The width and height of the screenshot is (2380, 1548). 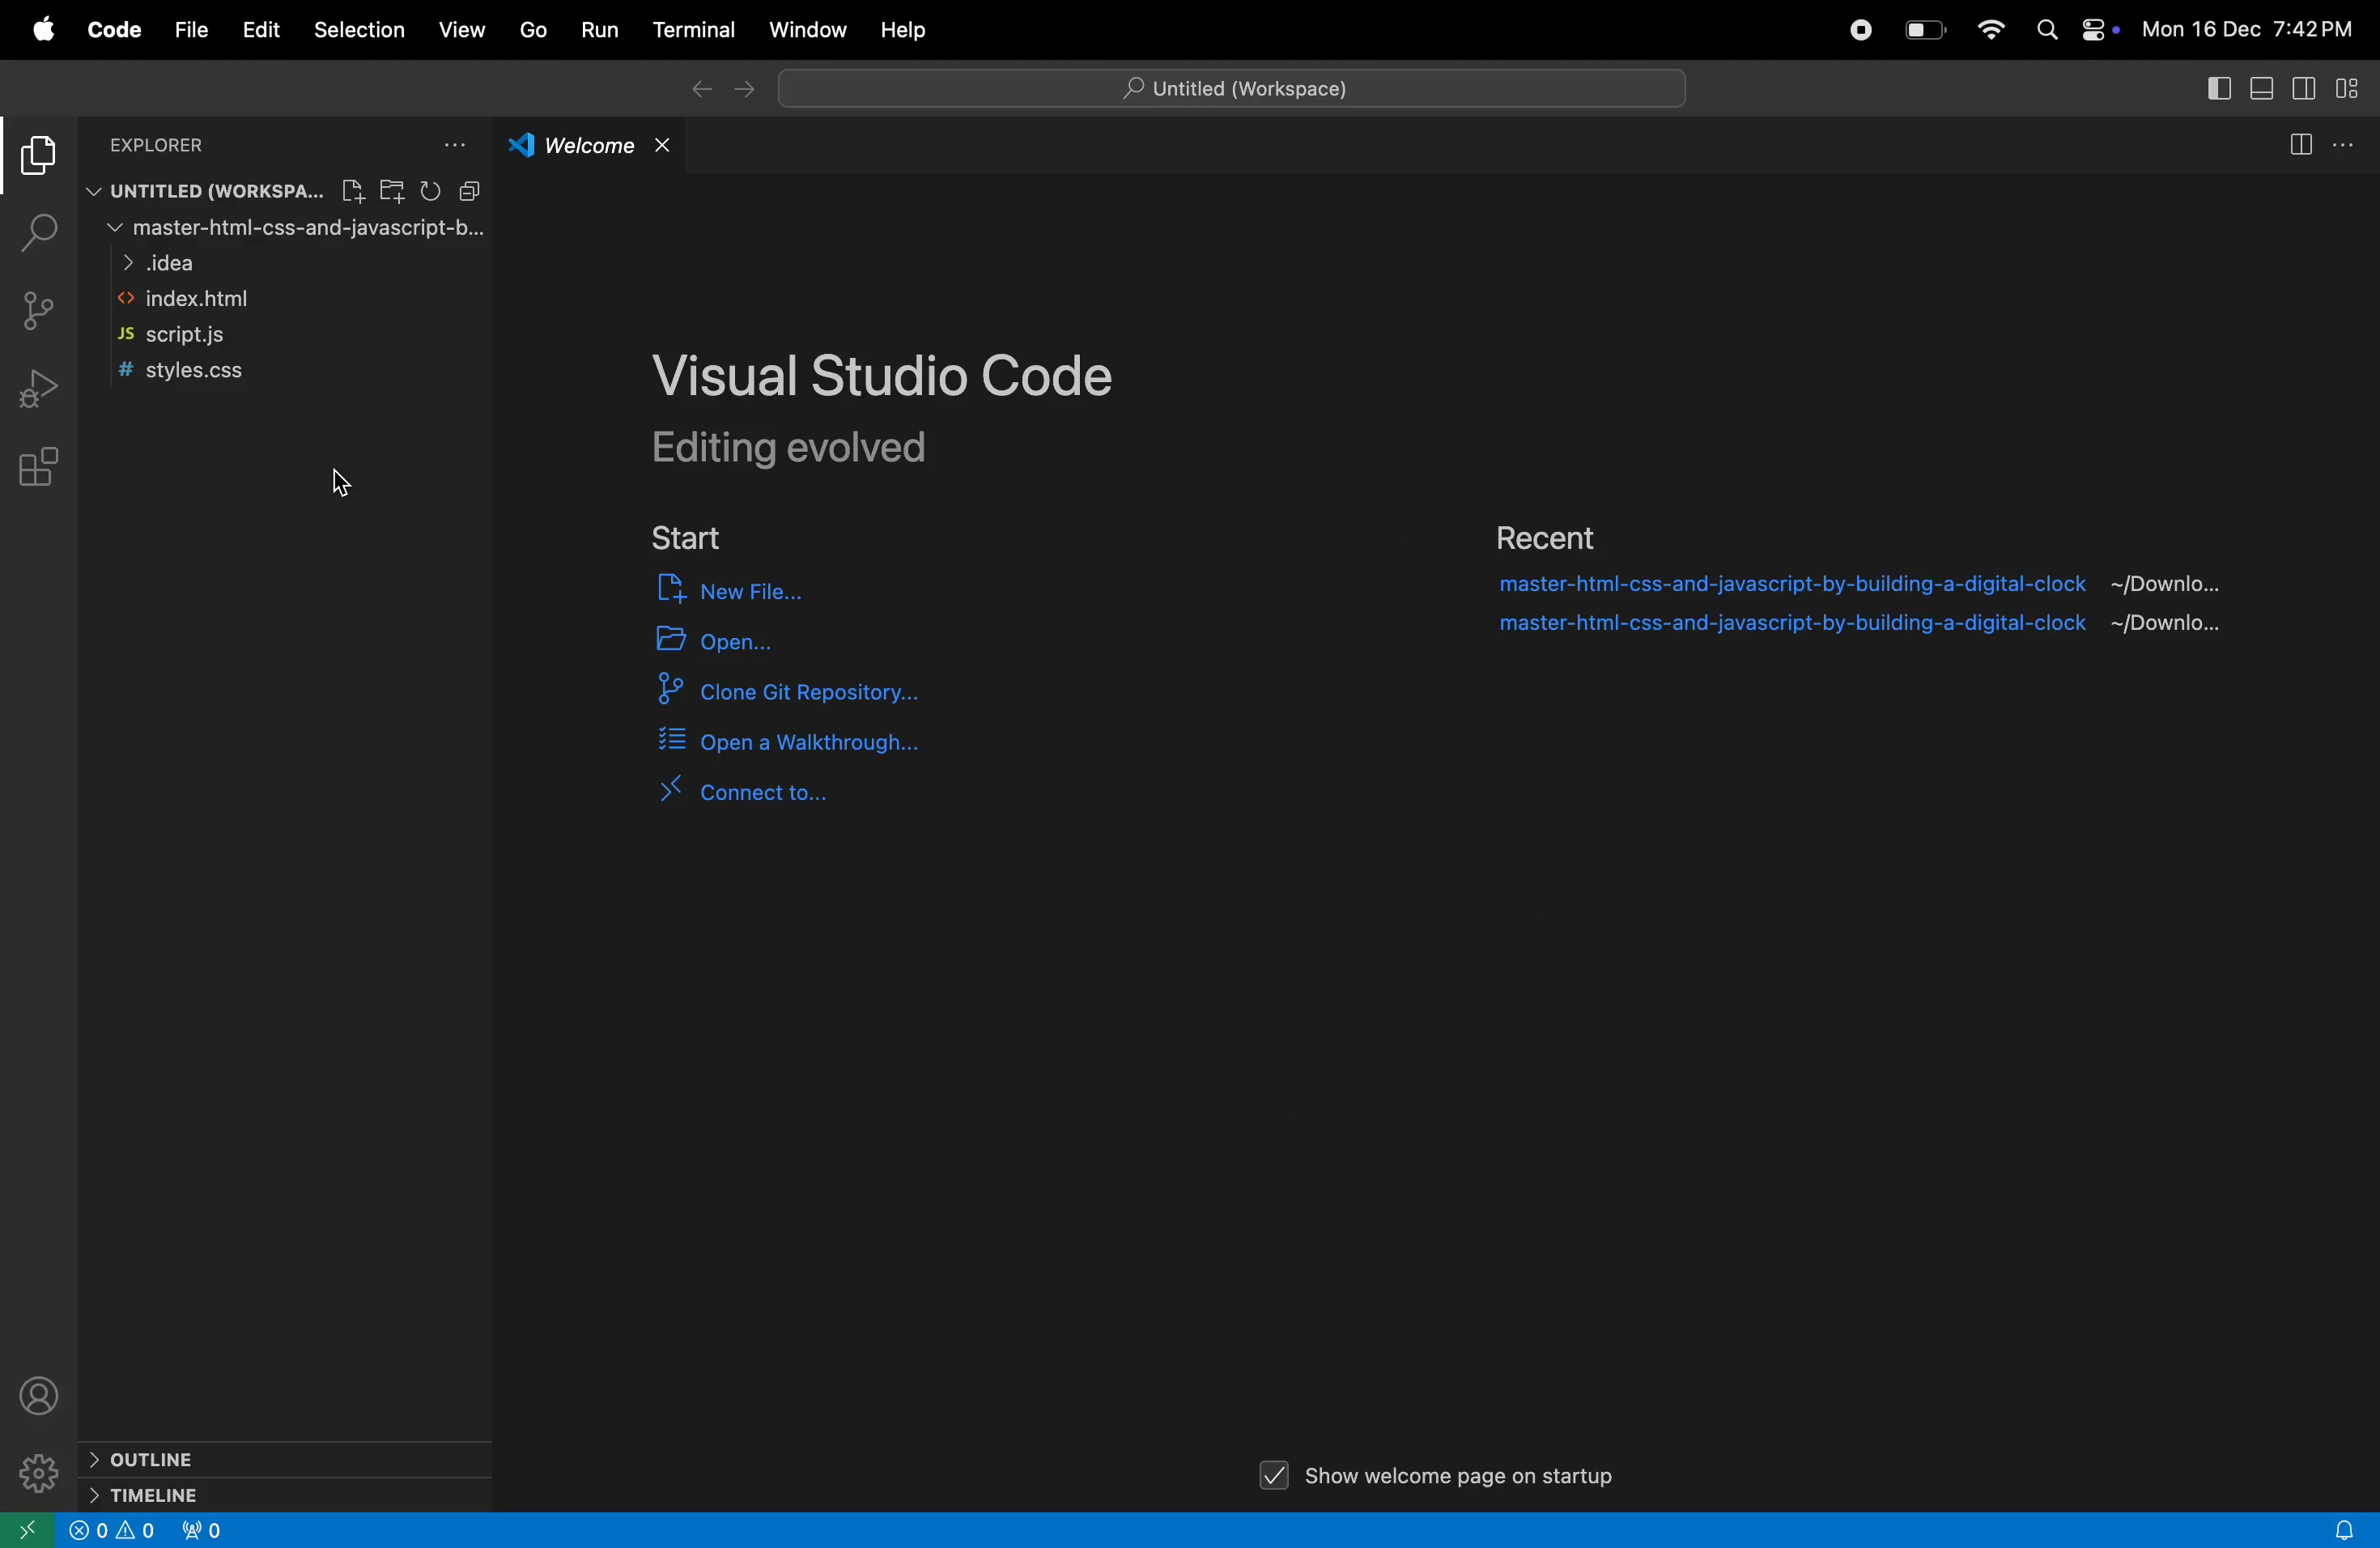 I want to click on View, so click(x=465, y=27).